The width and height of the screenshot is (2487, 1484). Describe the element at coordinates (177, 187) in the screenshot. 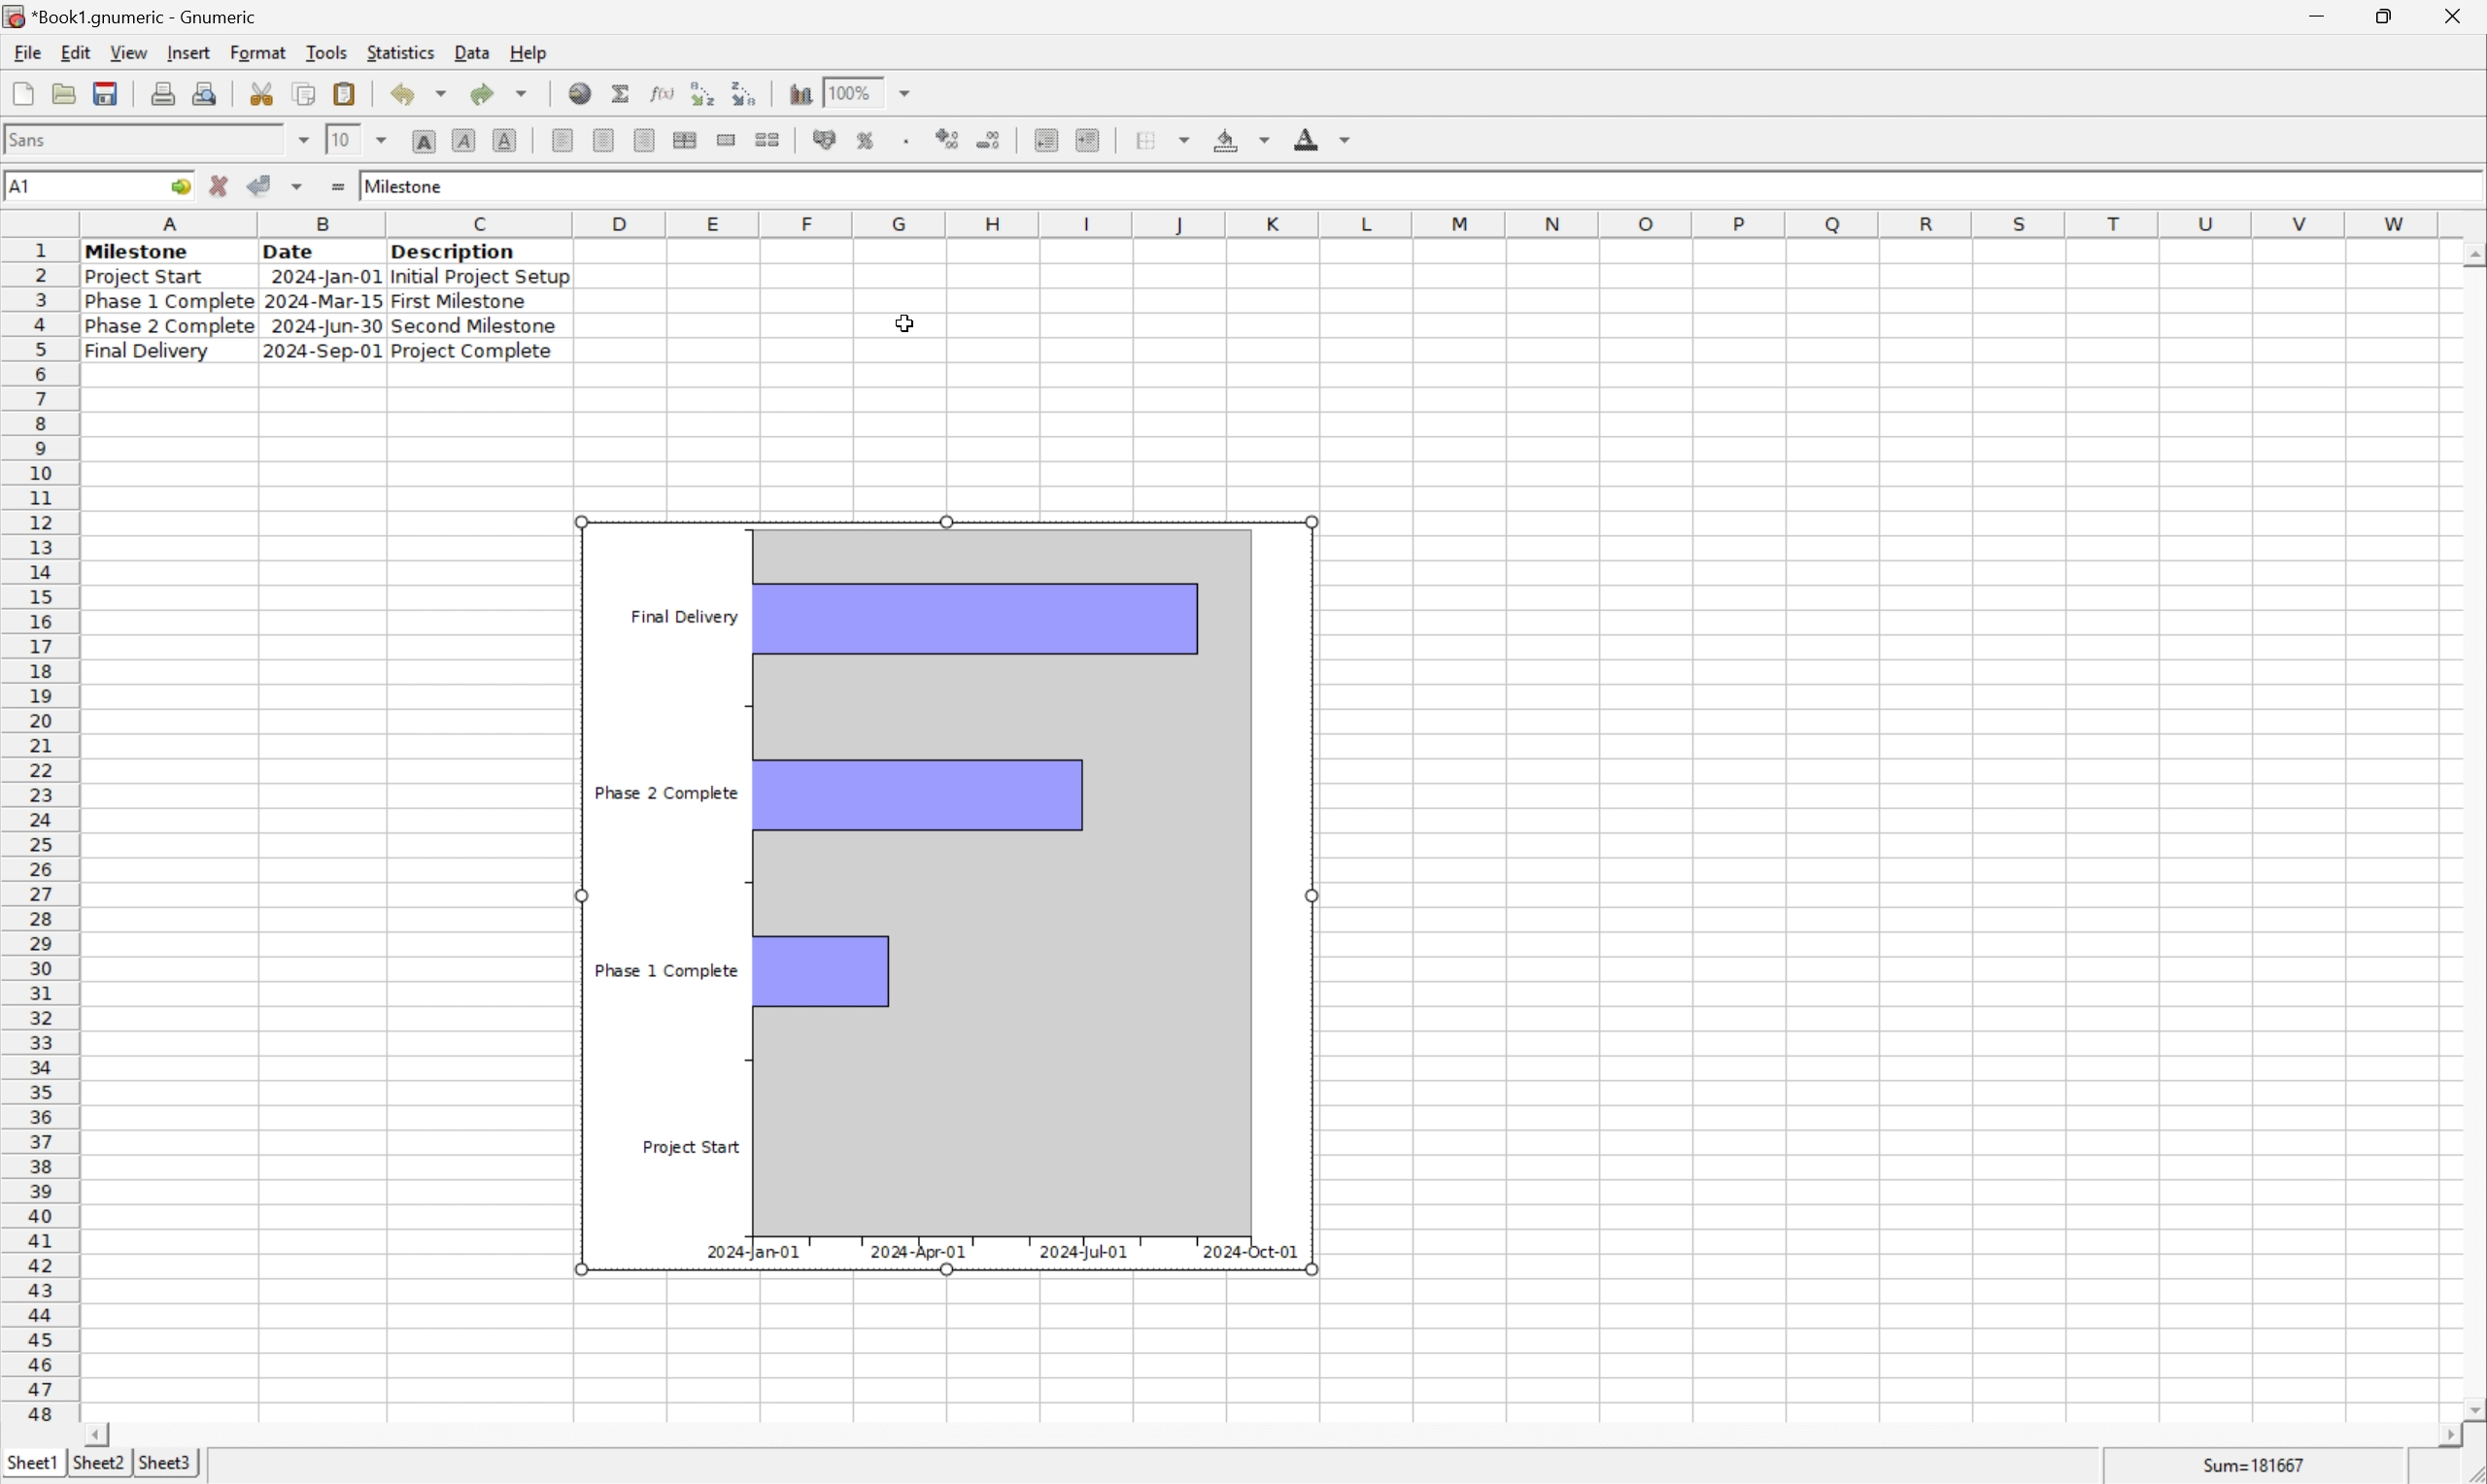

I see `go to` at that location.